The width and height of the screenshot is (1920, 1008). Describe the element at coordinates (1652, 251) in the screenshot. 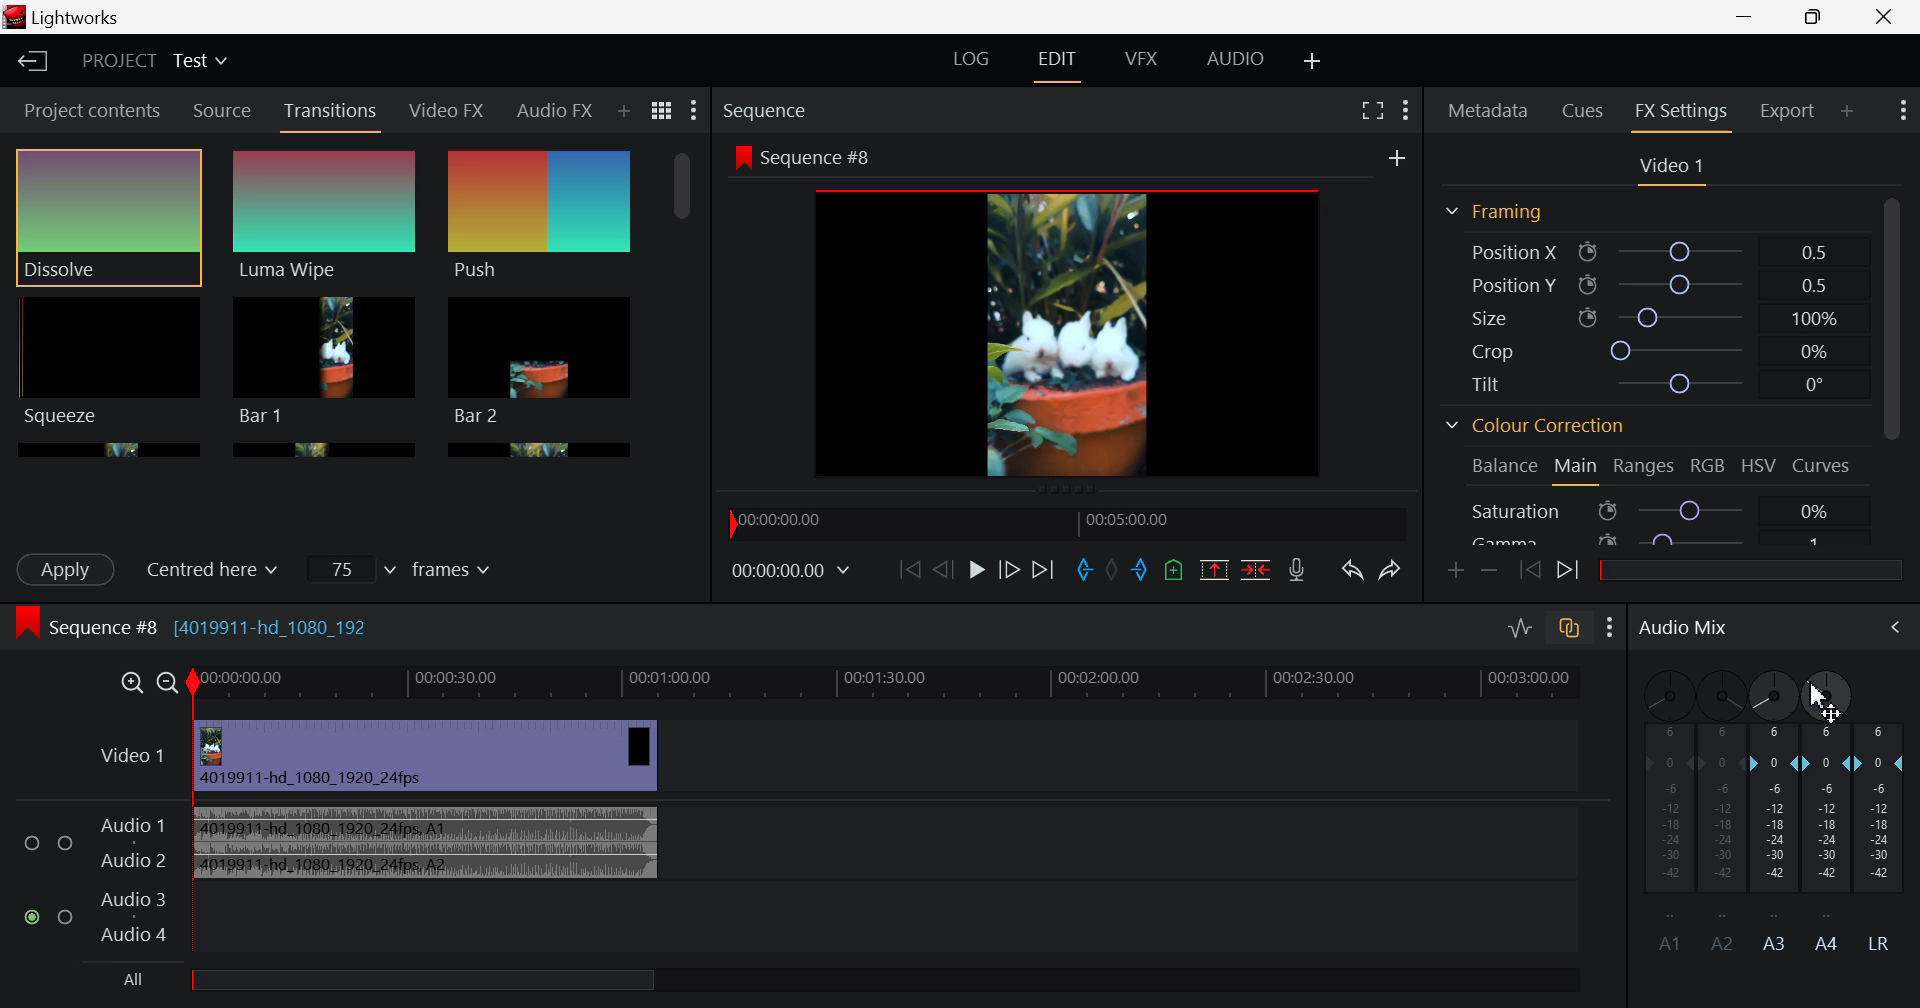

I see `Position X` at that location.